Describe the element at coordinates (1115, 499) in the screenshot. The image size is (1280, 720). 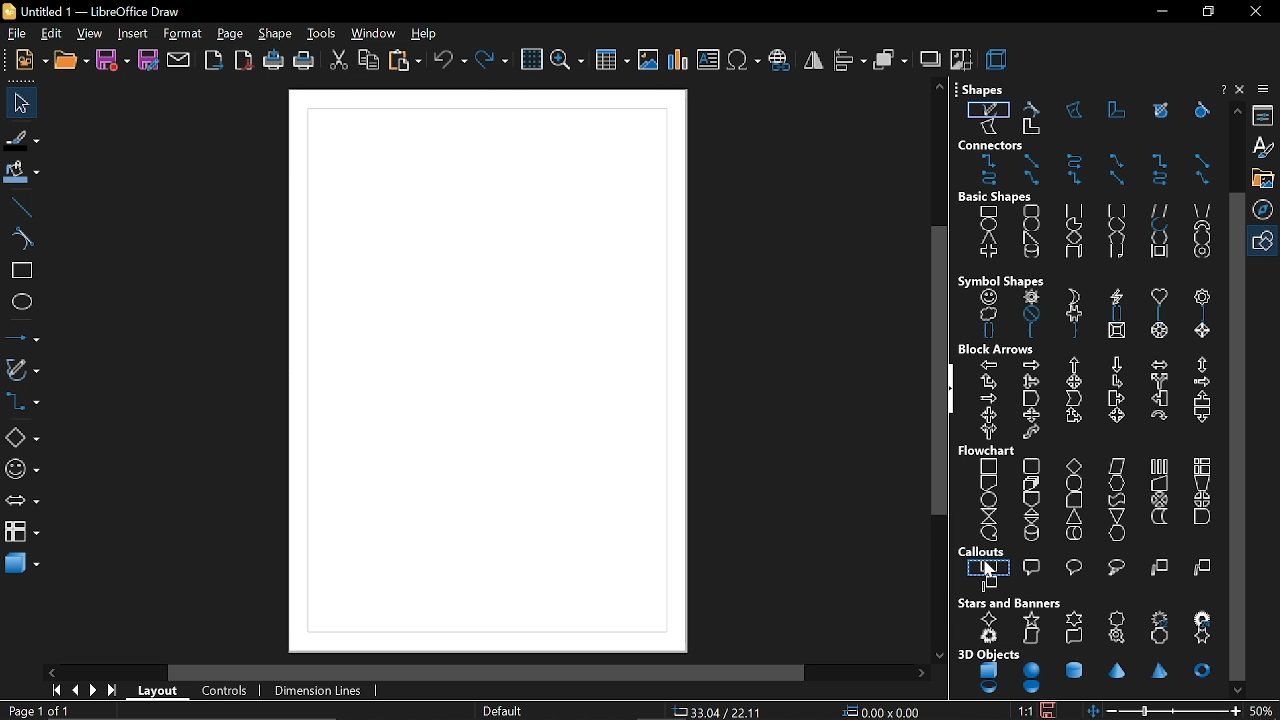
I see `punched tape` at that location.